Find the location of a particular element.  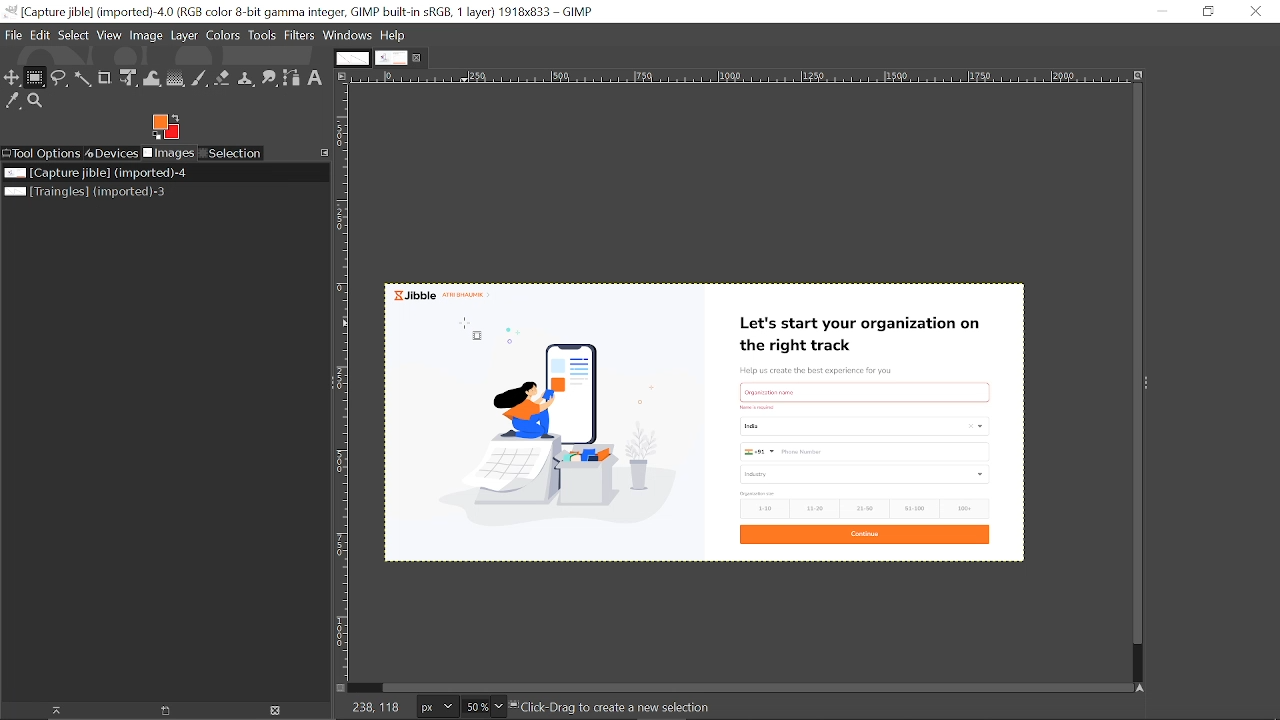

Horizontal label is located at coordinates (647, 77).